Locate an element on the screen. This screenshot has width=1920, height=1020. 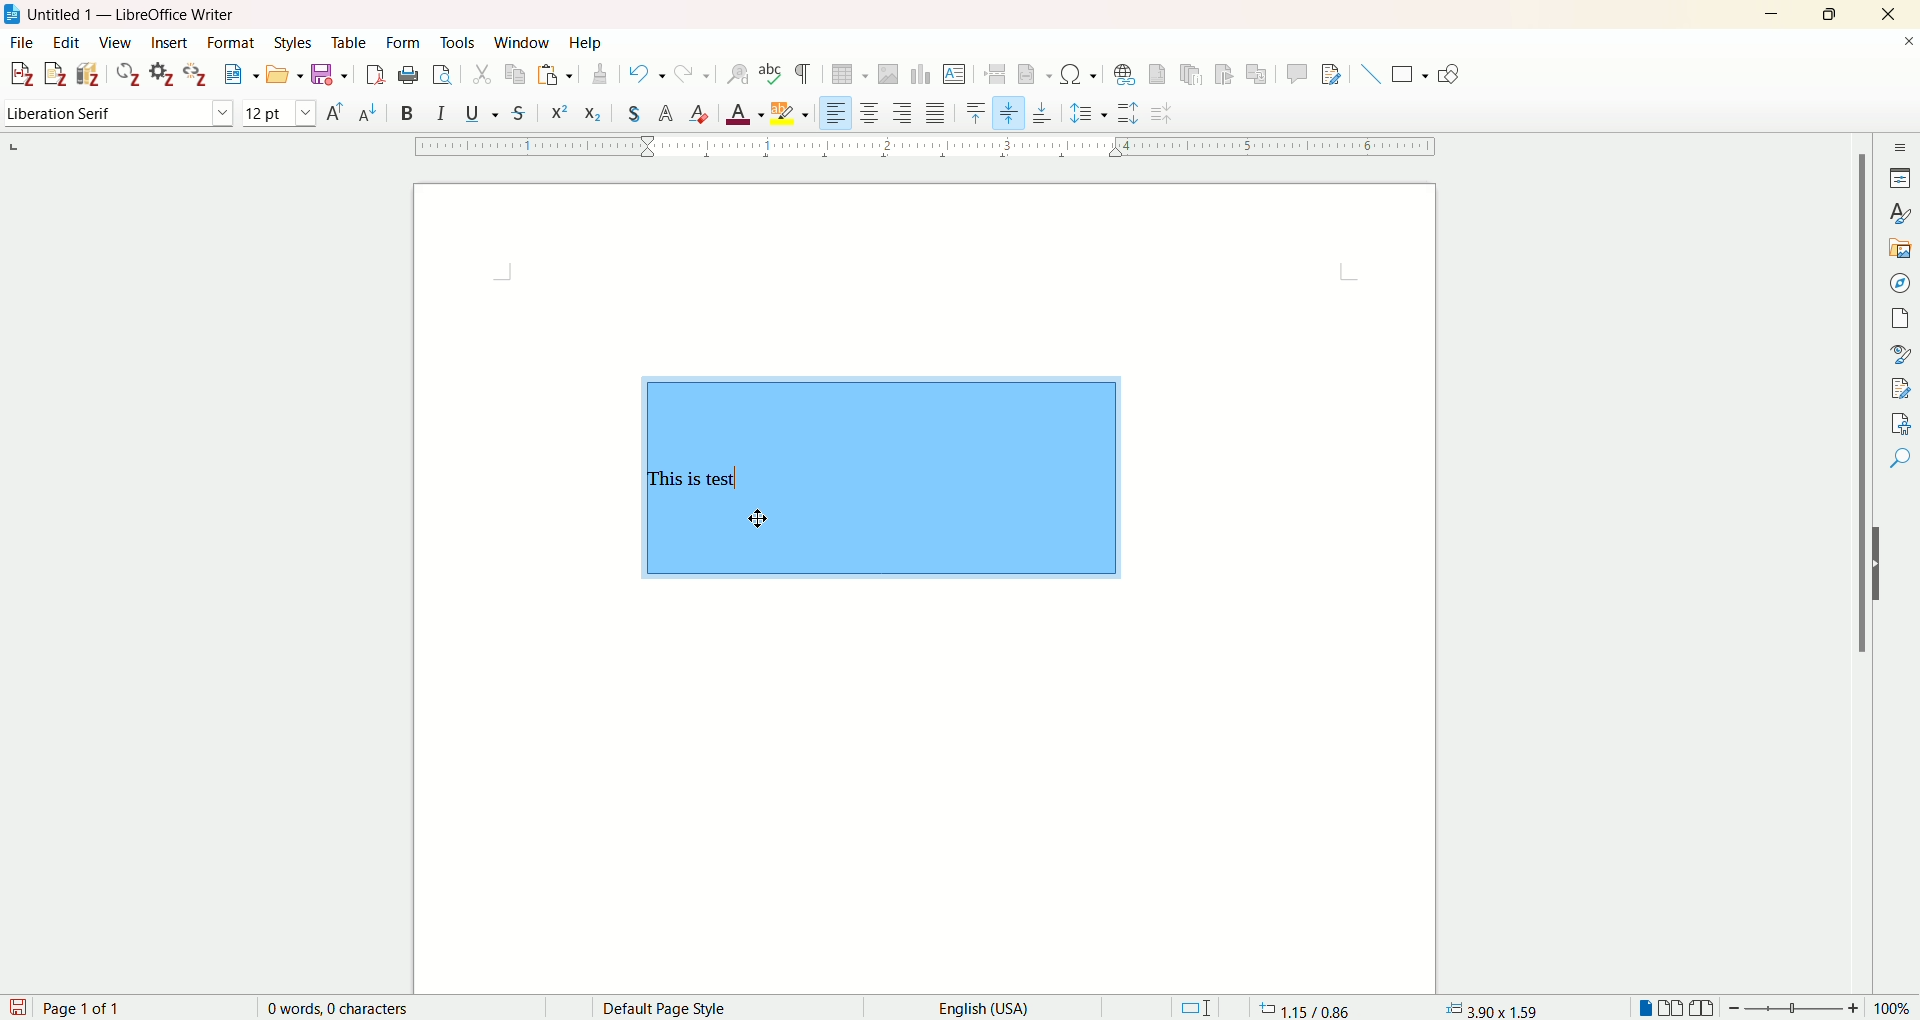
cut is located at coordinates (482, 75).